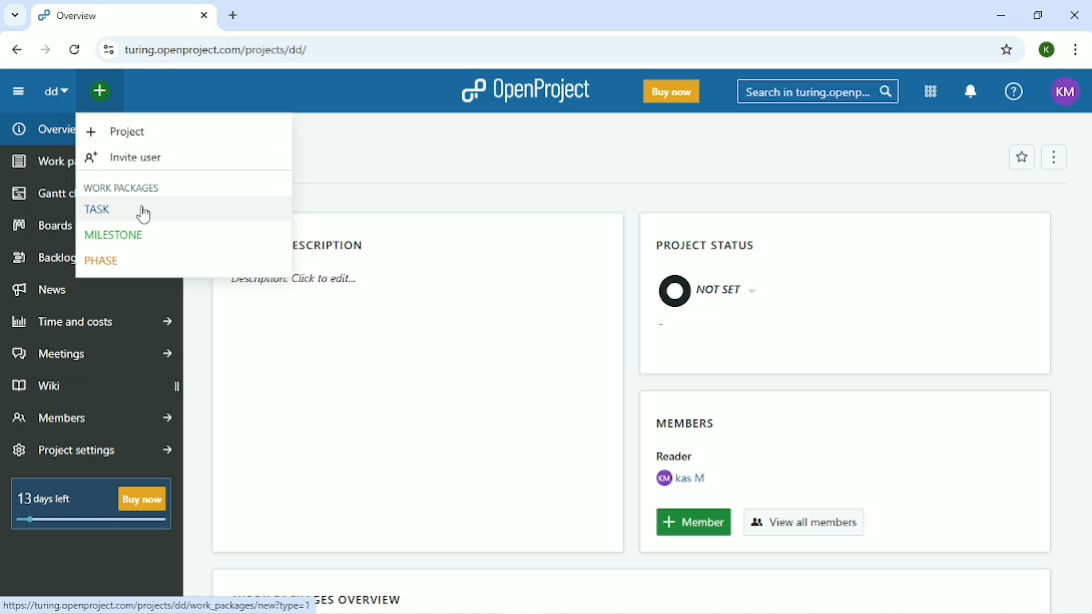 Image resolution: width=1092 pixels, height=614 pixels. Describe the element at coordinates (1007, 50) in the screenshot. I see `Bookmark this tab` at that location.